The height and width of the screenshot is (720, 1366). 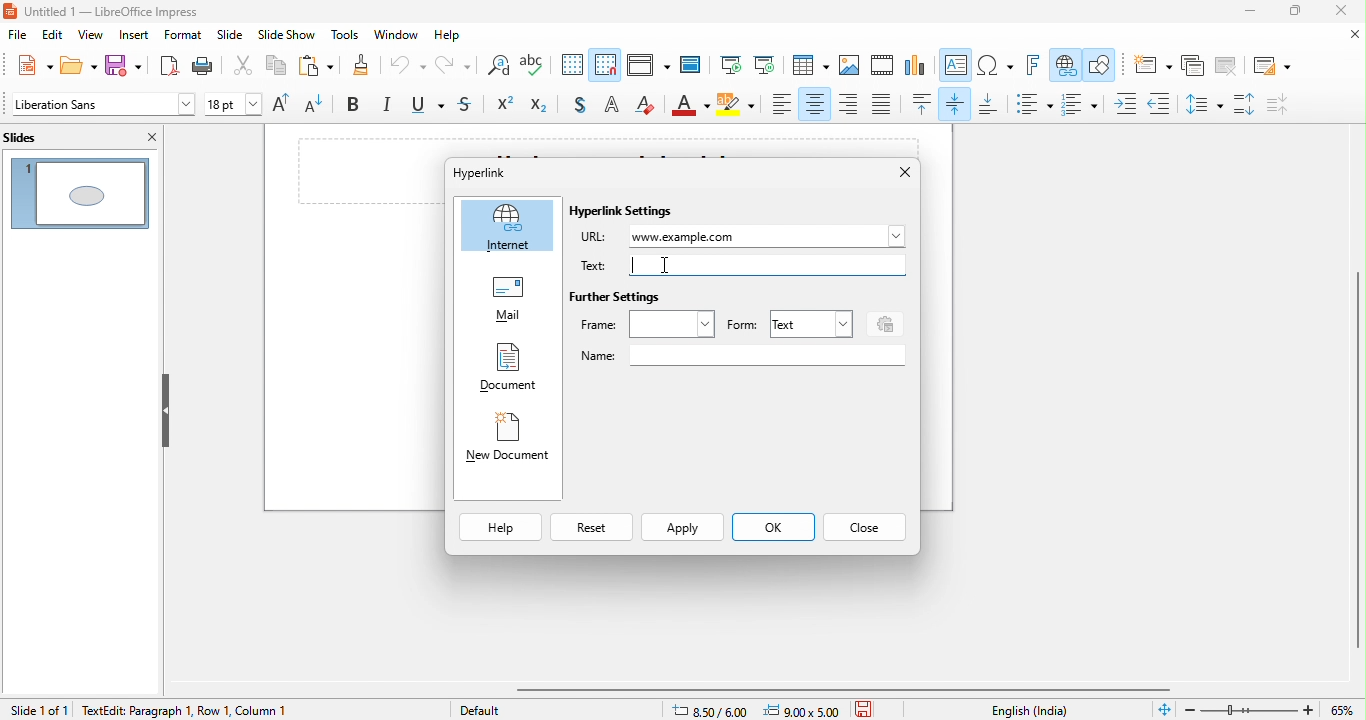 What do you see at coordinates (234, 106) in the screenshot?
I see `font size` at bounding box center [234, 106].